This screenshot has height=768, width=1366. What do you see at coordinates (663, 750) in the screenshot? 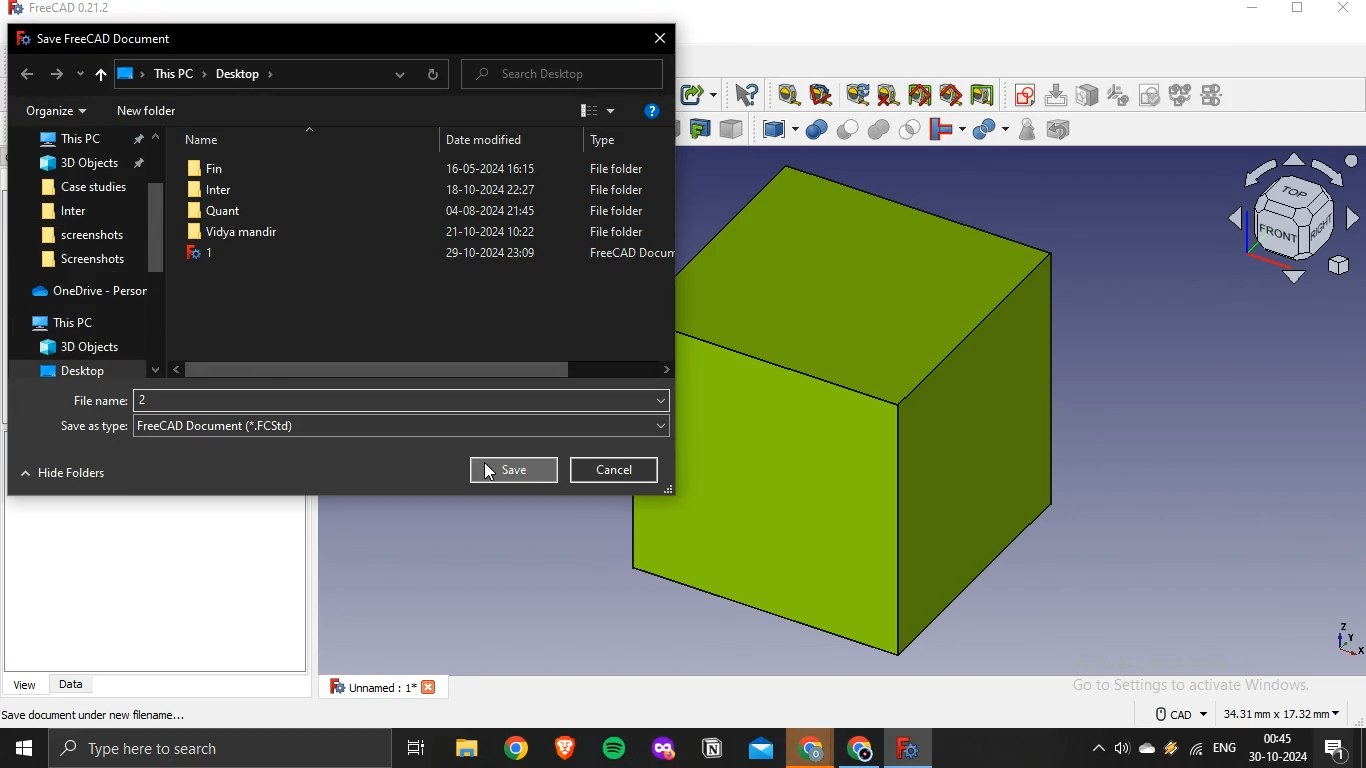
I see `mozilla firefox` at bounding box center [663, 750].